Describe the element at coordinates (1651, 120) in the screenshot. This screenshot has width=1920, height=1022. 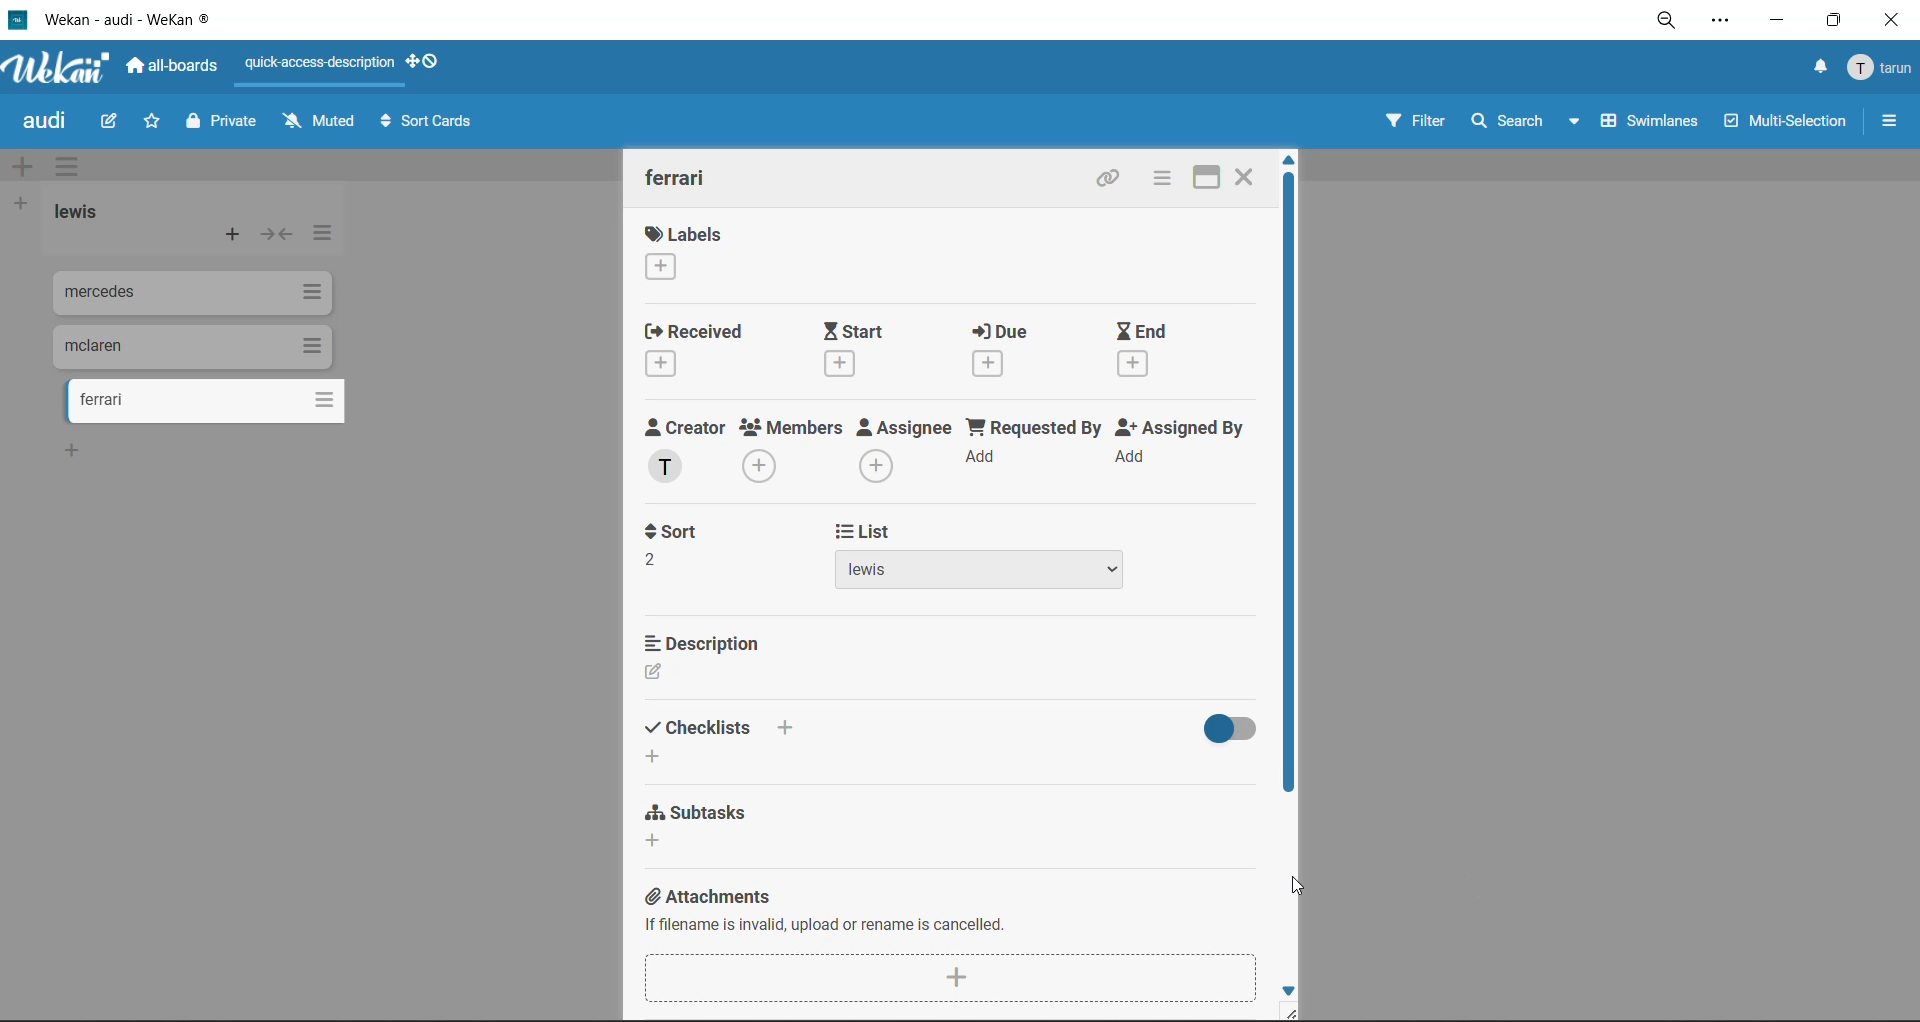
I see `swimlanes` at that location.